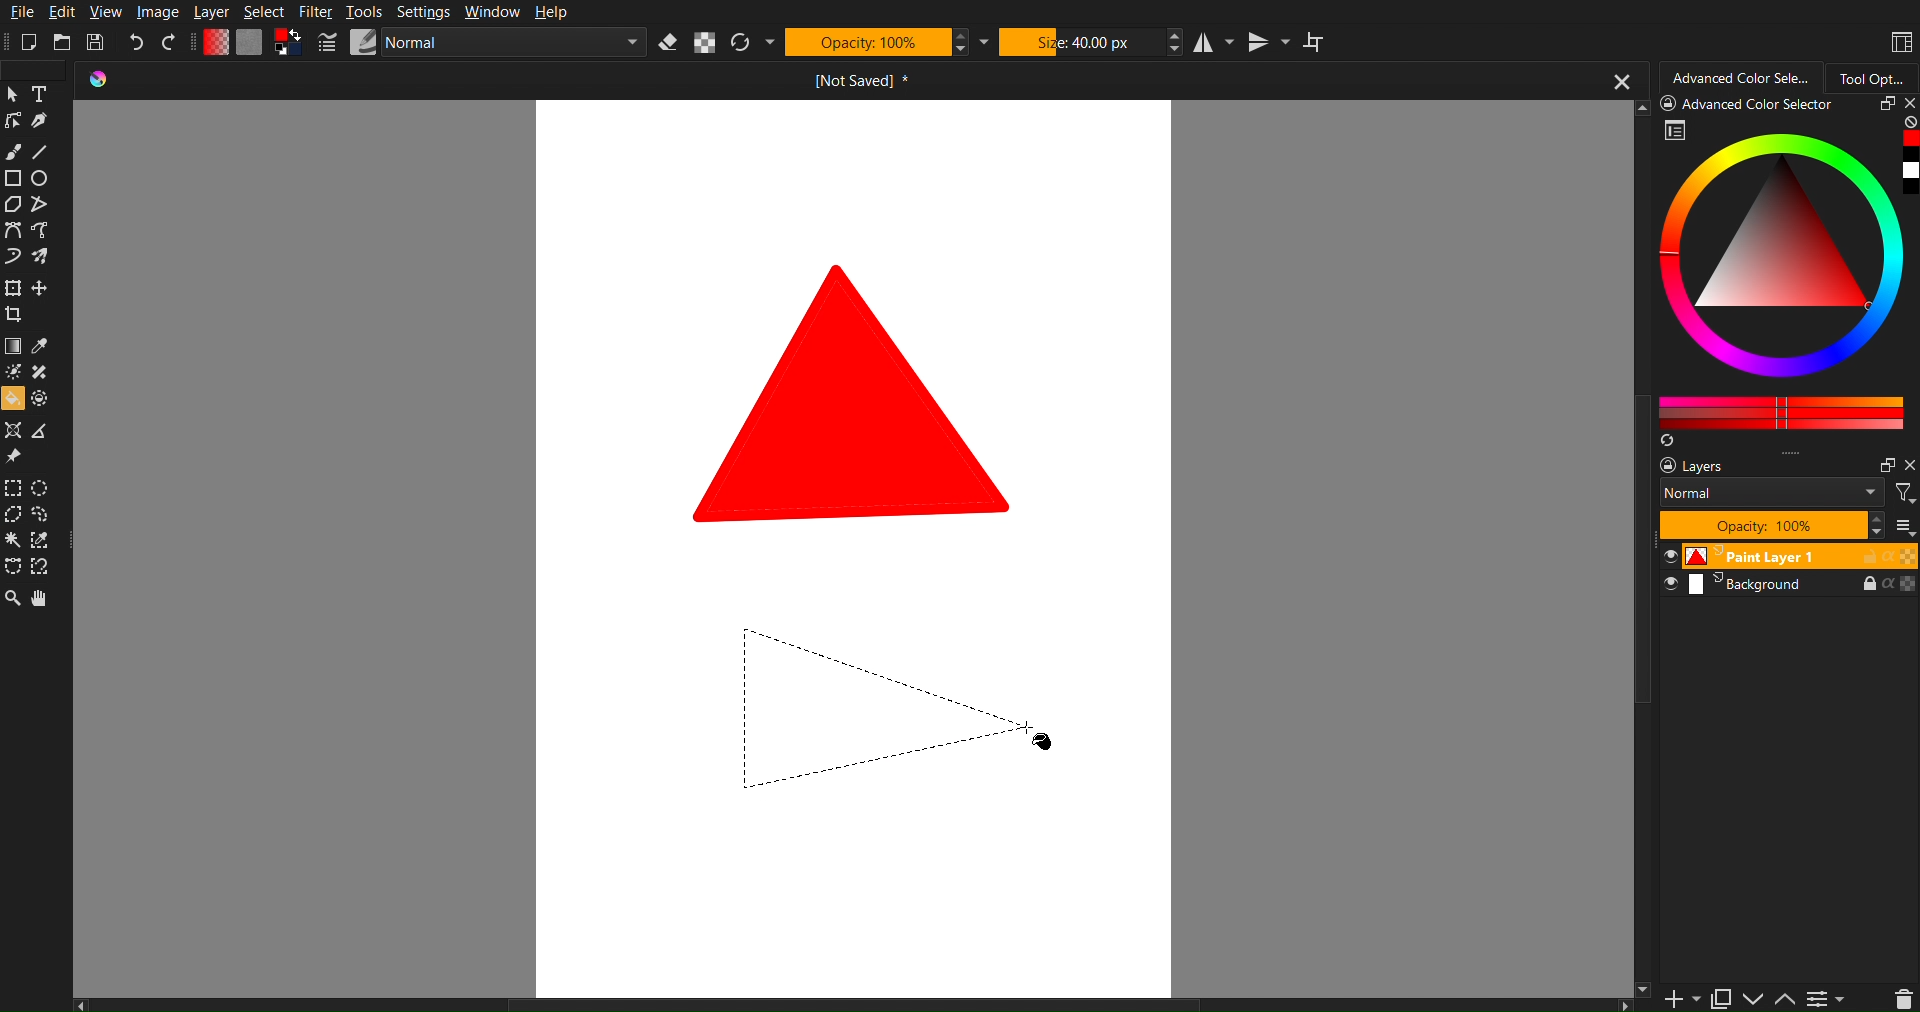 Image resolution: width=1920 pixels, height=1012 pixels. Describe the element at coordinates (12, 431) in the screenshot. I see `Shapper` at that location.